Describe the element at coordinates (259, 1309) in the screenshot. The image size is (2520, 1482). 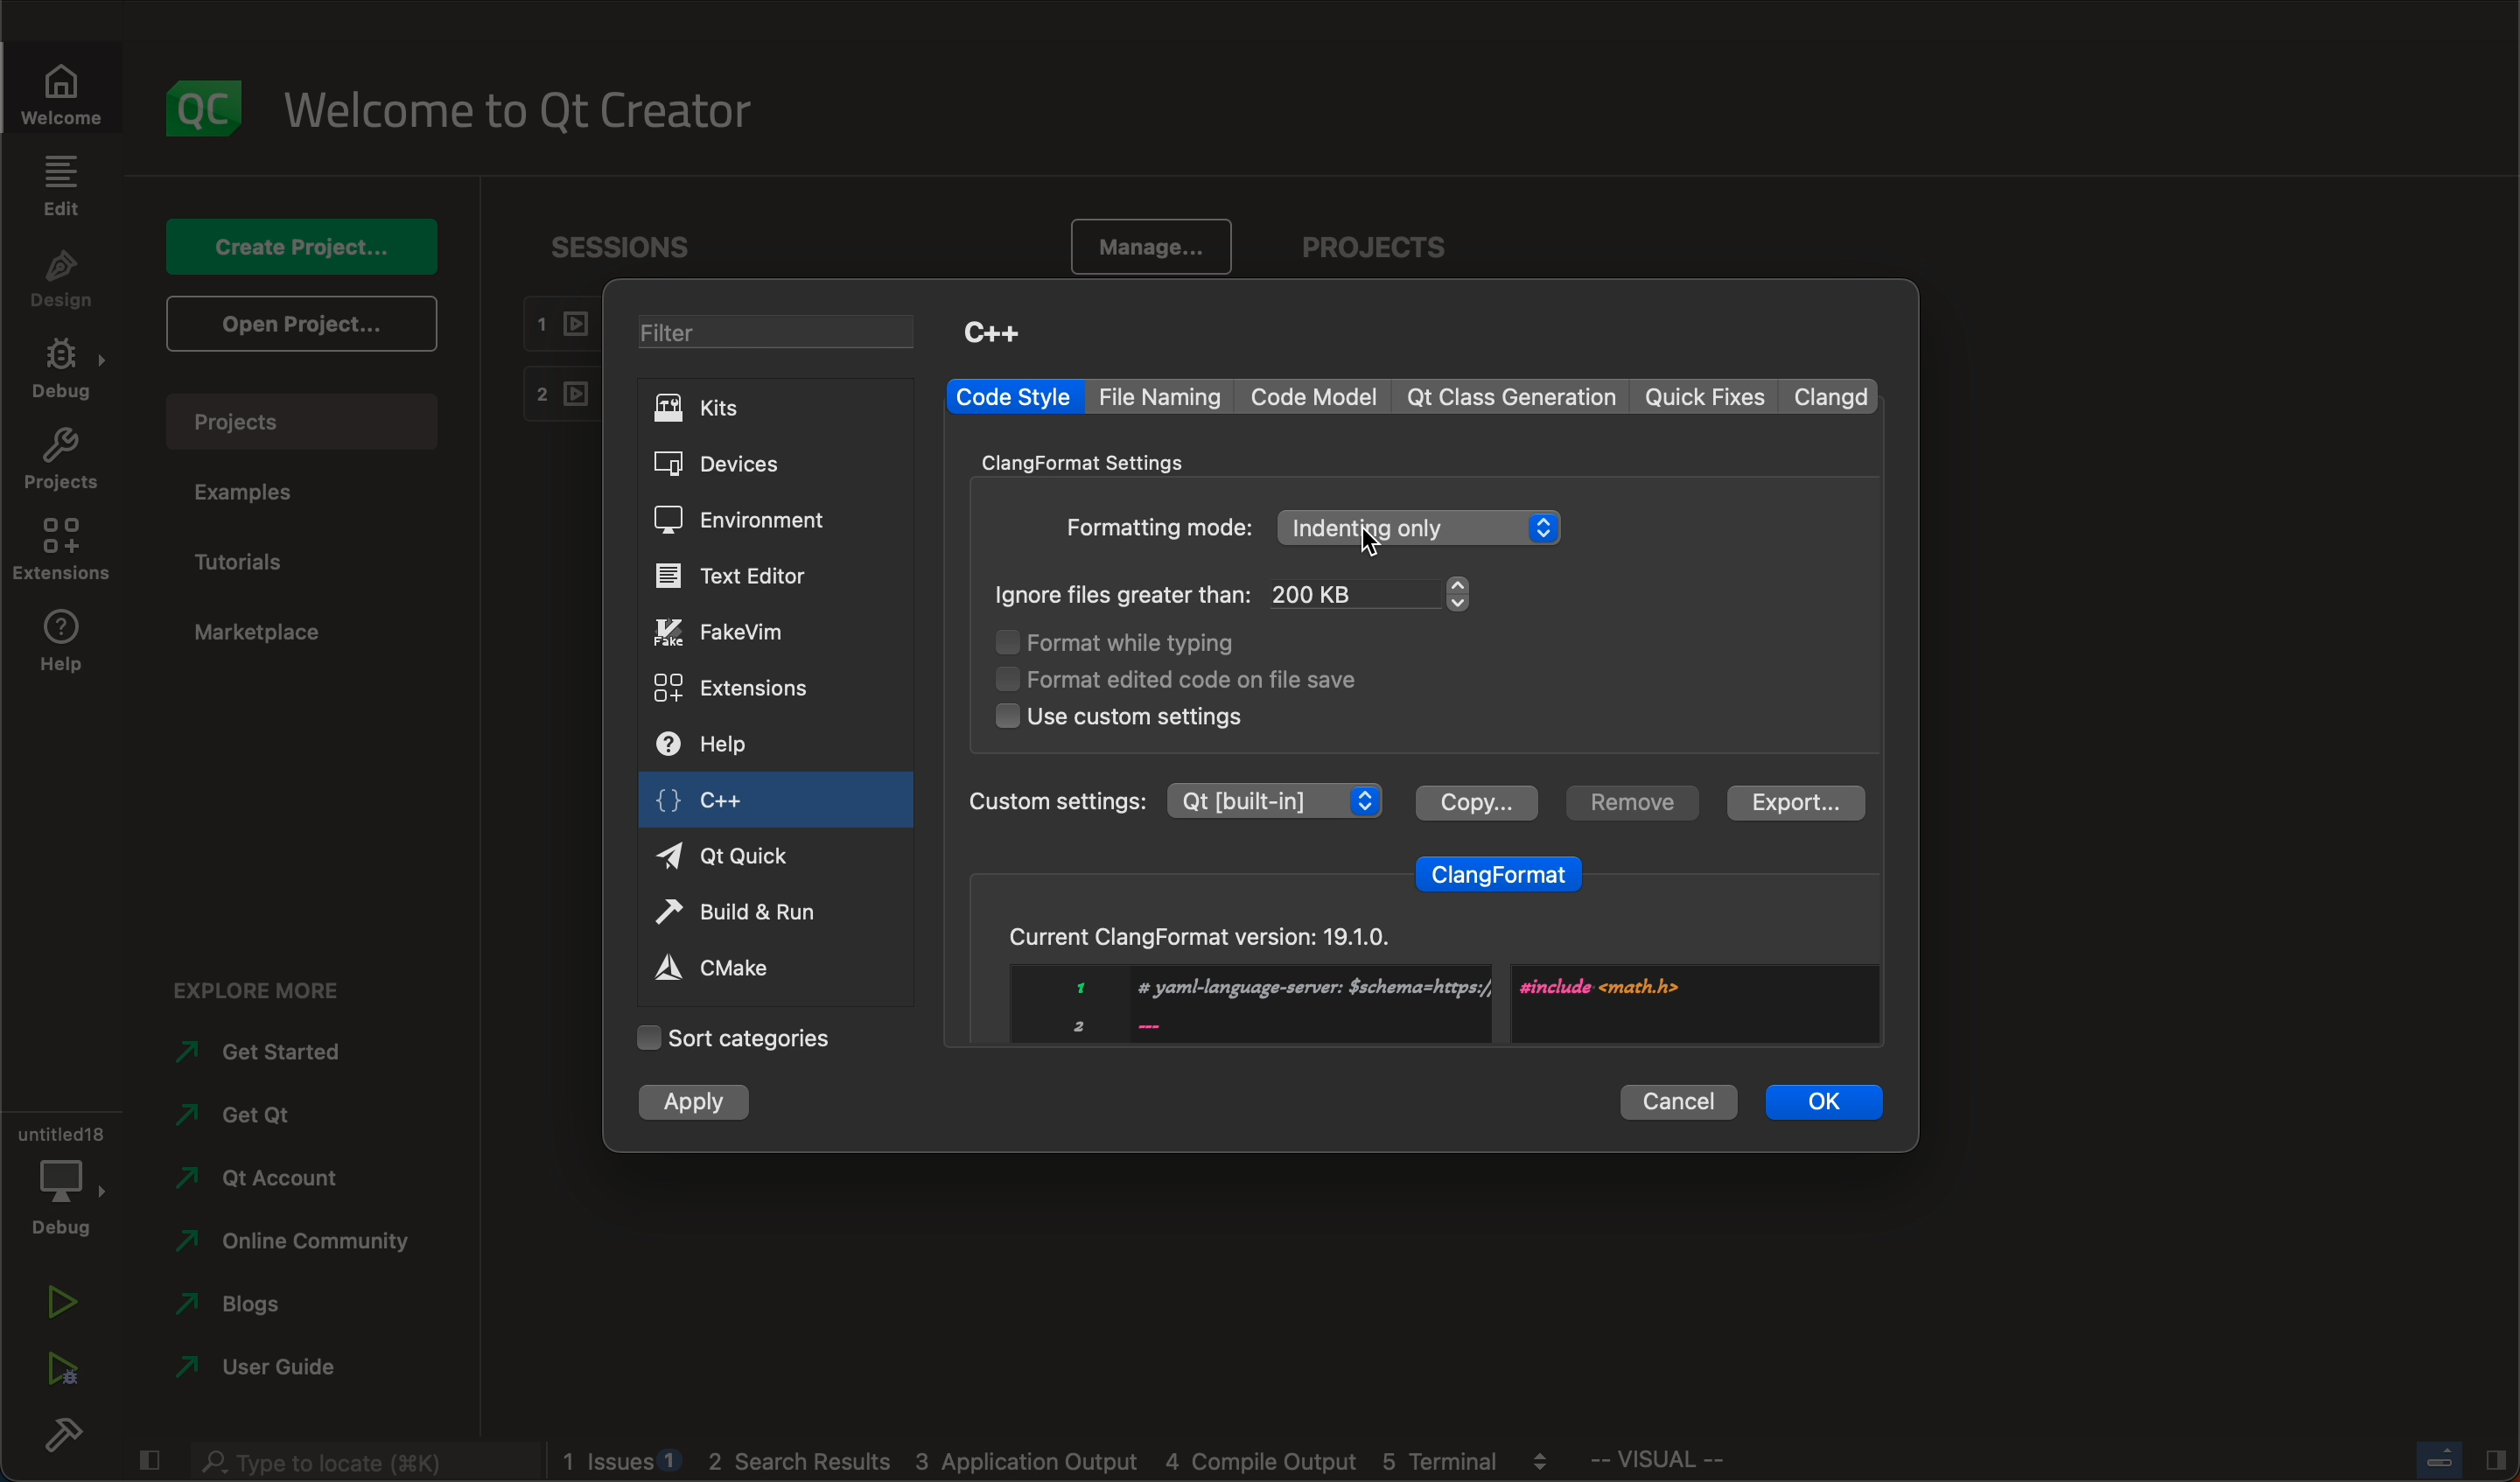
I see `blogs` at that location.